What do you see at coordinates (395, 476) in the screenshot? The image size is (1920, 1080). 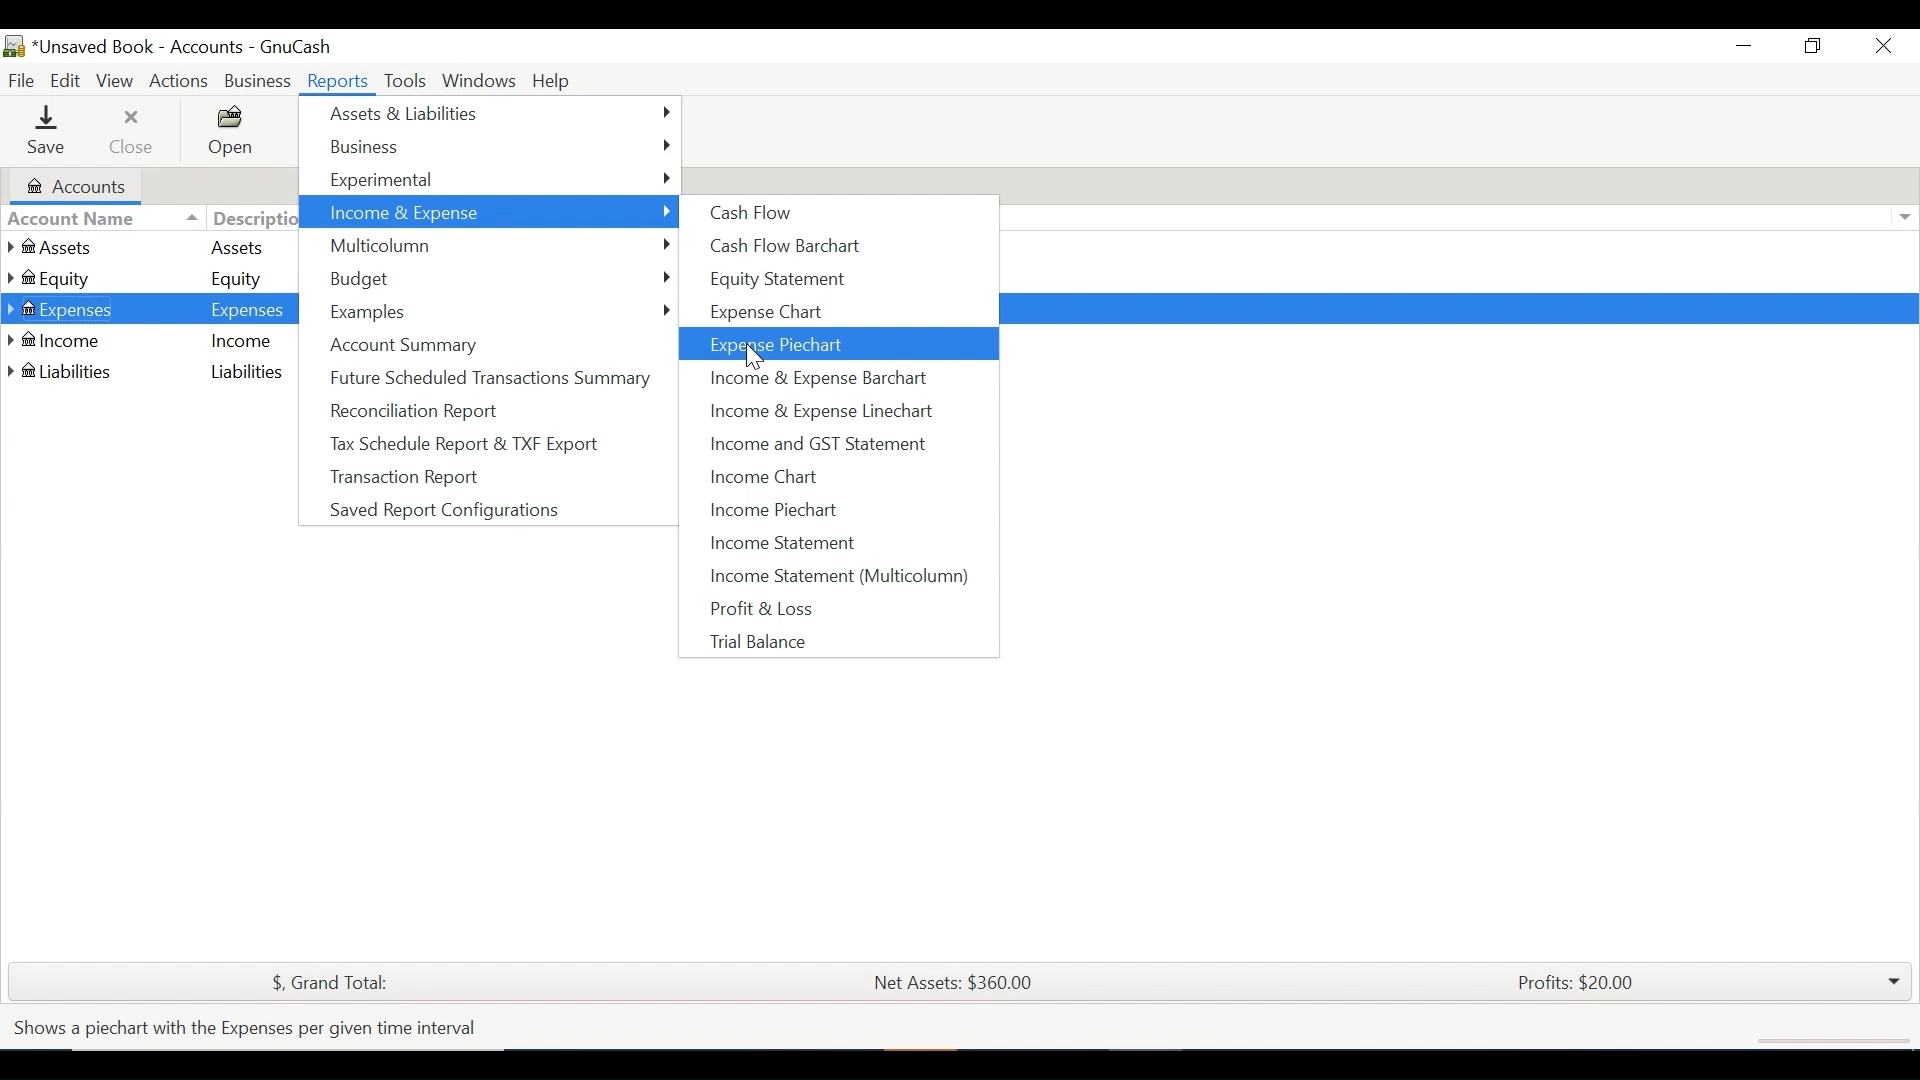 I see `Transaction Report` at bounding box center [395, 476].